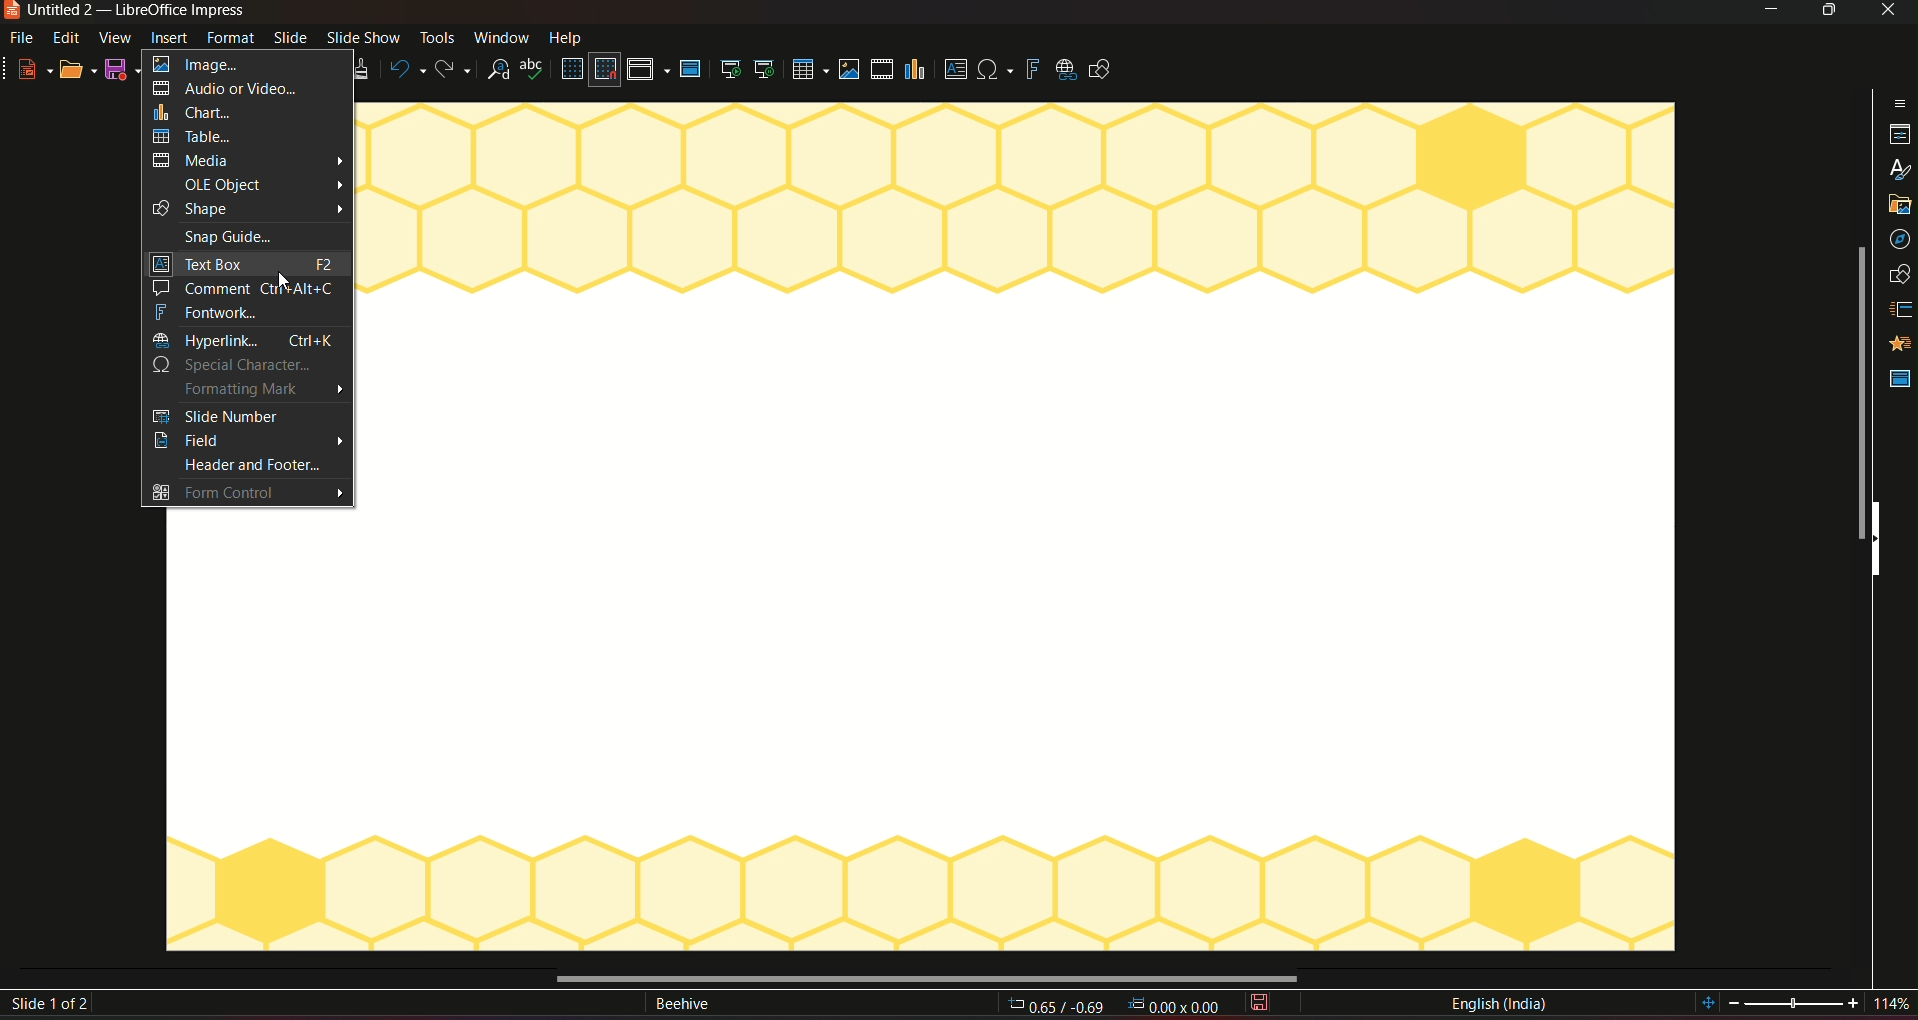  I want to click on header and footer, so click(242, 466).